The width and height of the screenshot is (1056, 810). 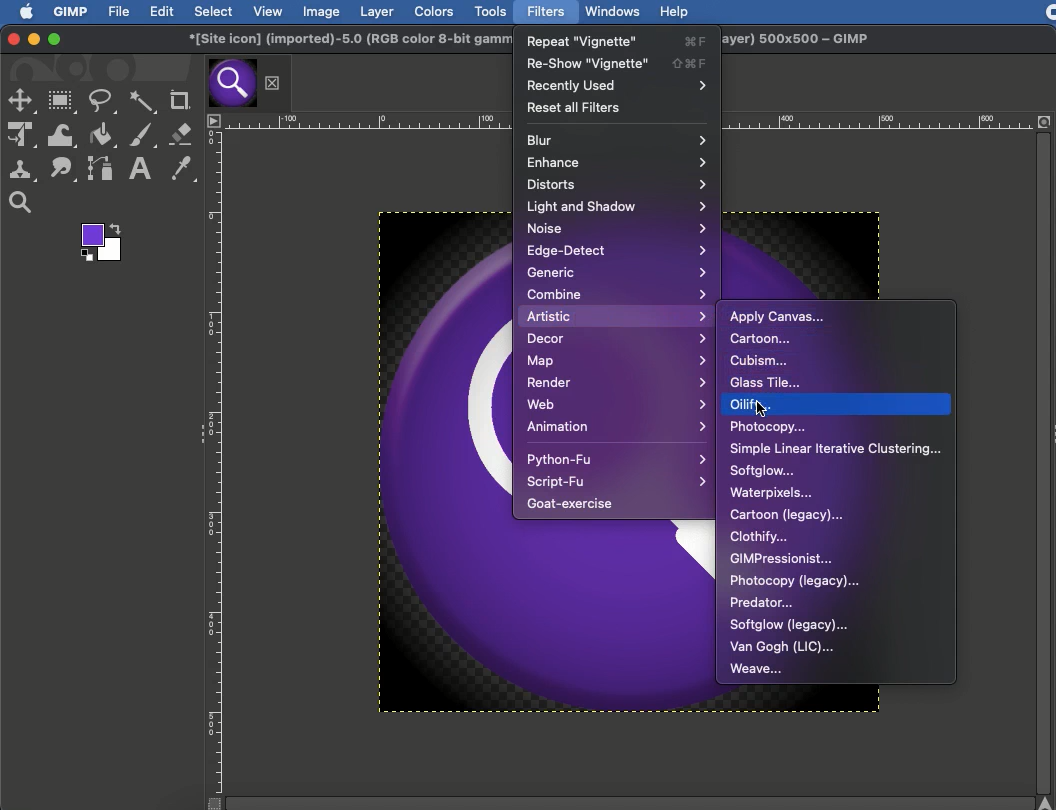 What do you see at coordinates (199, 430) in the screenshot?
I see `Collapse` at bounding box center [199, 430].